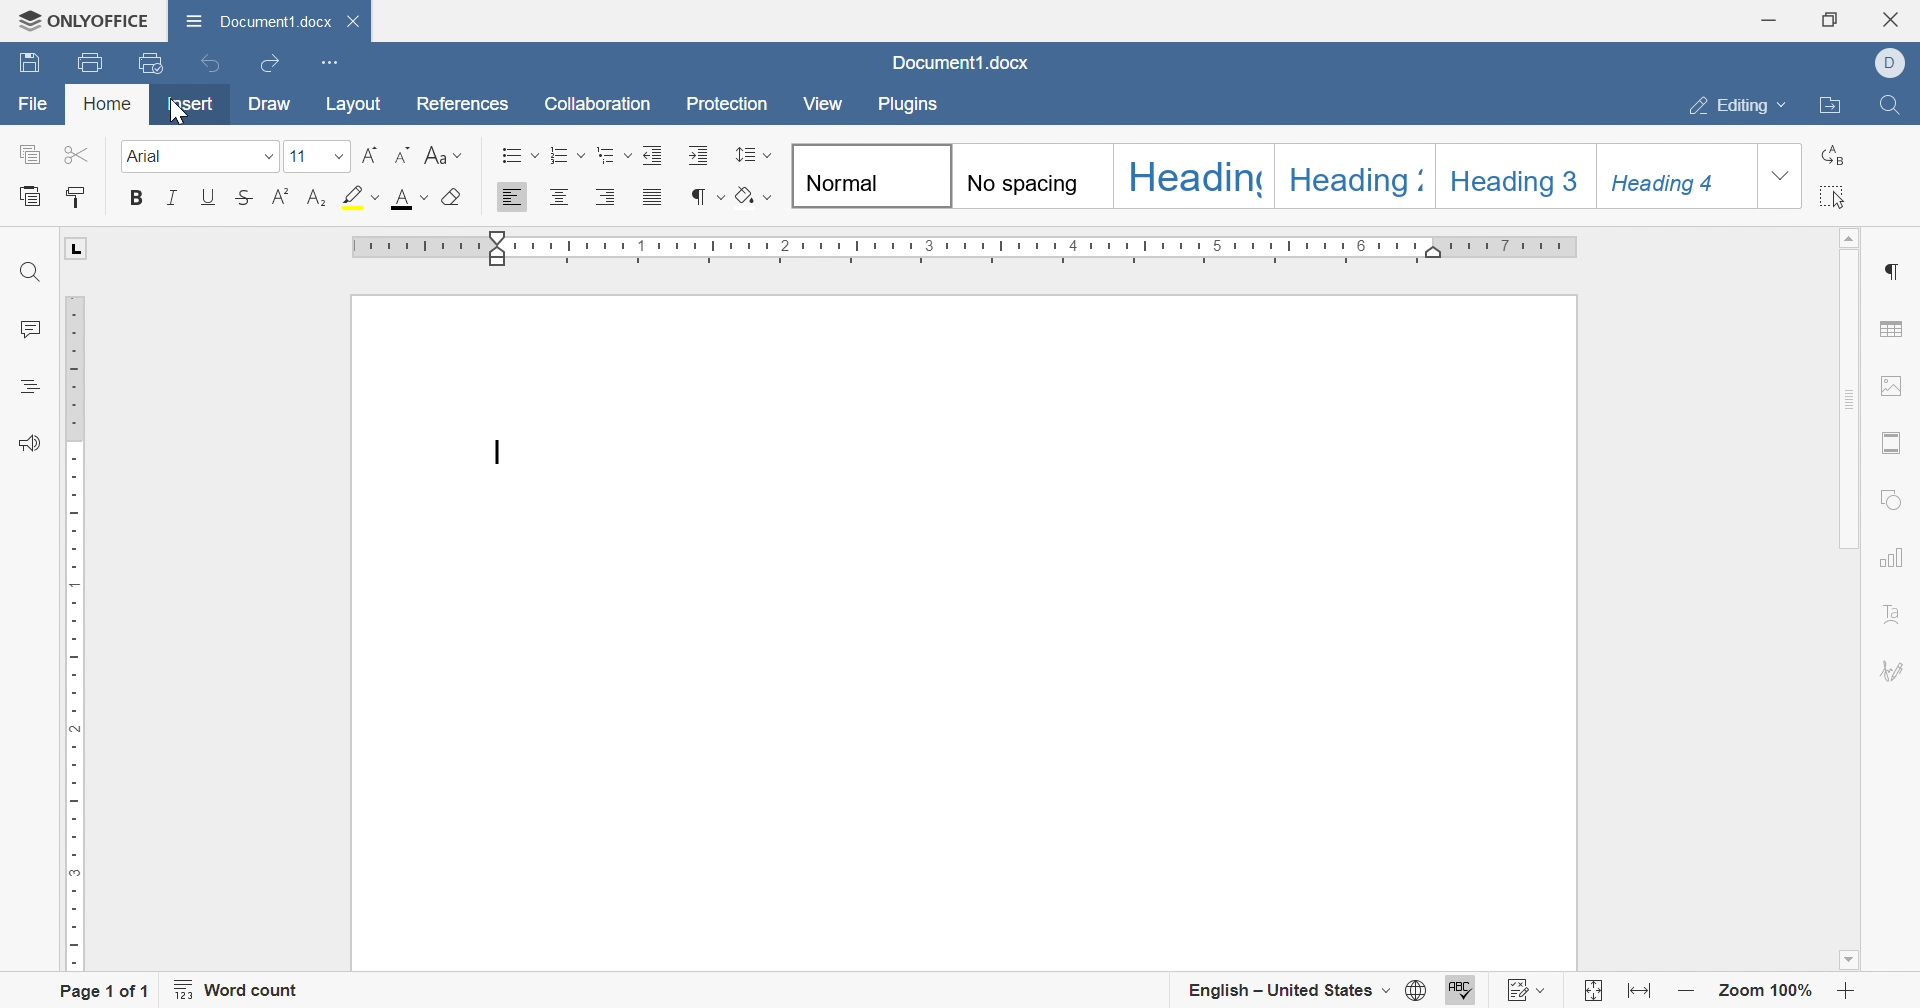 The height and width of the screenshot is (1008, 1920). What do you see at coordinates (208, 63) in the screenshot?
I see `Undo` at bounding box center [208, 63].